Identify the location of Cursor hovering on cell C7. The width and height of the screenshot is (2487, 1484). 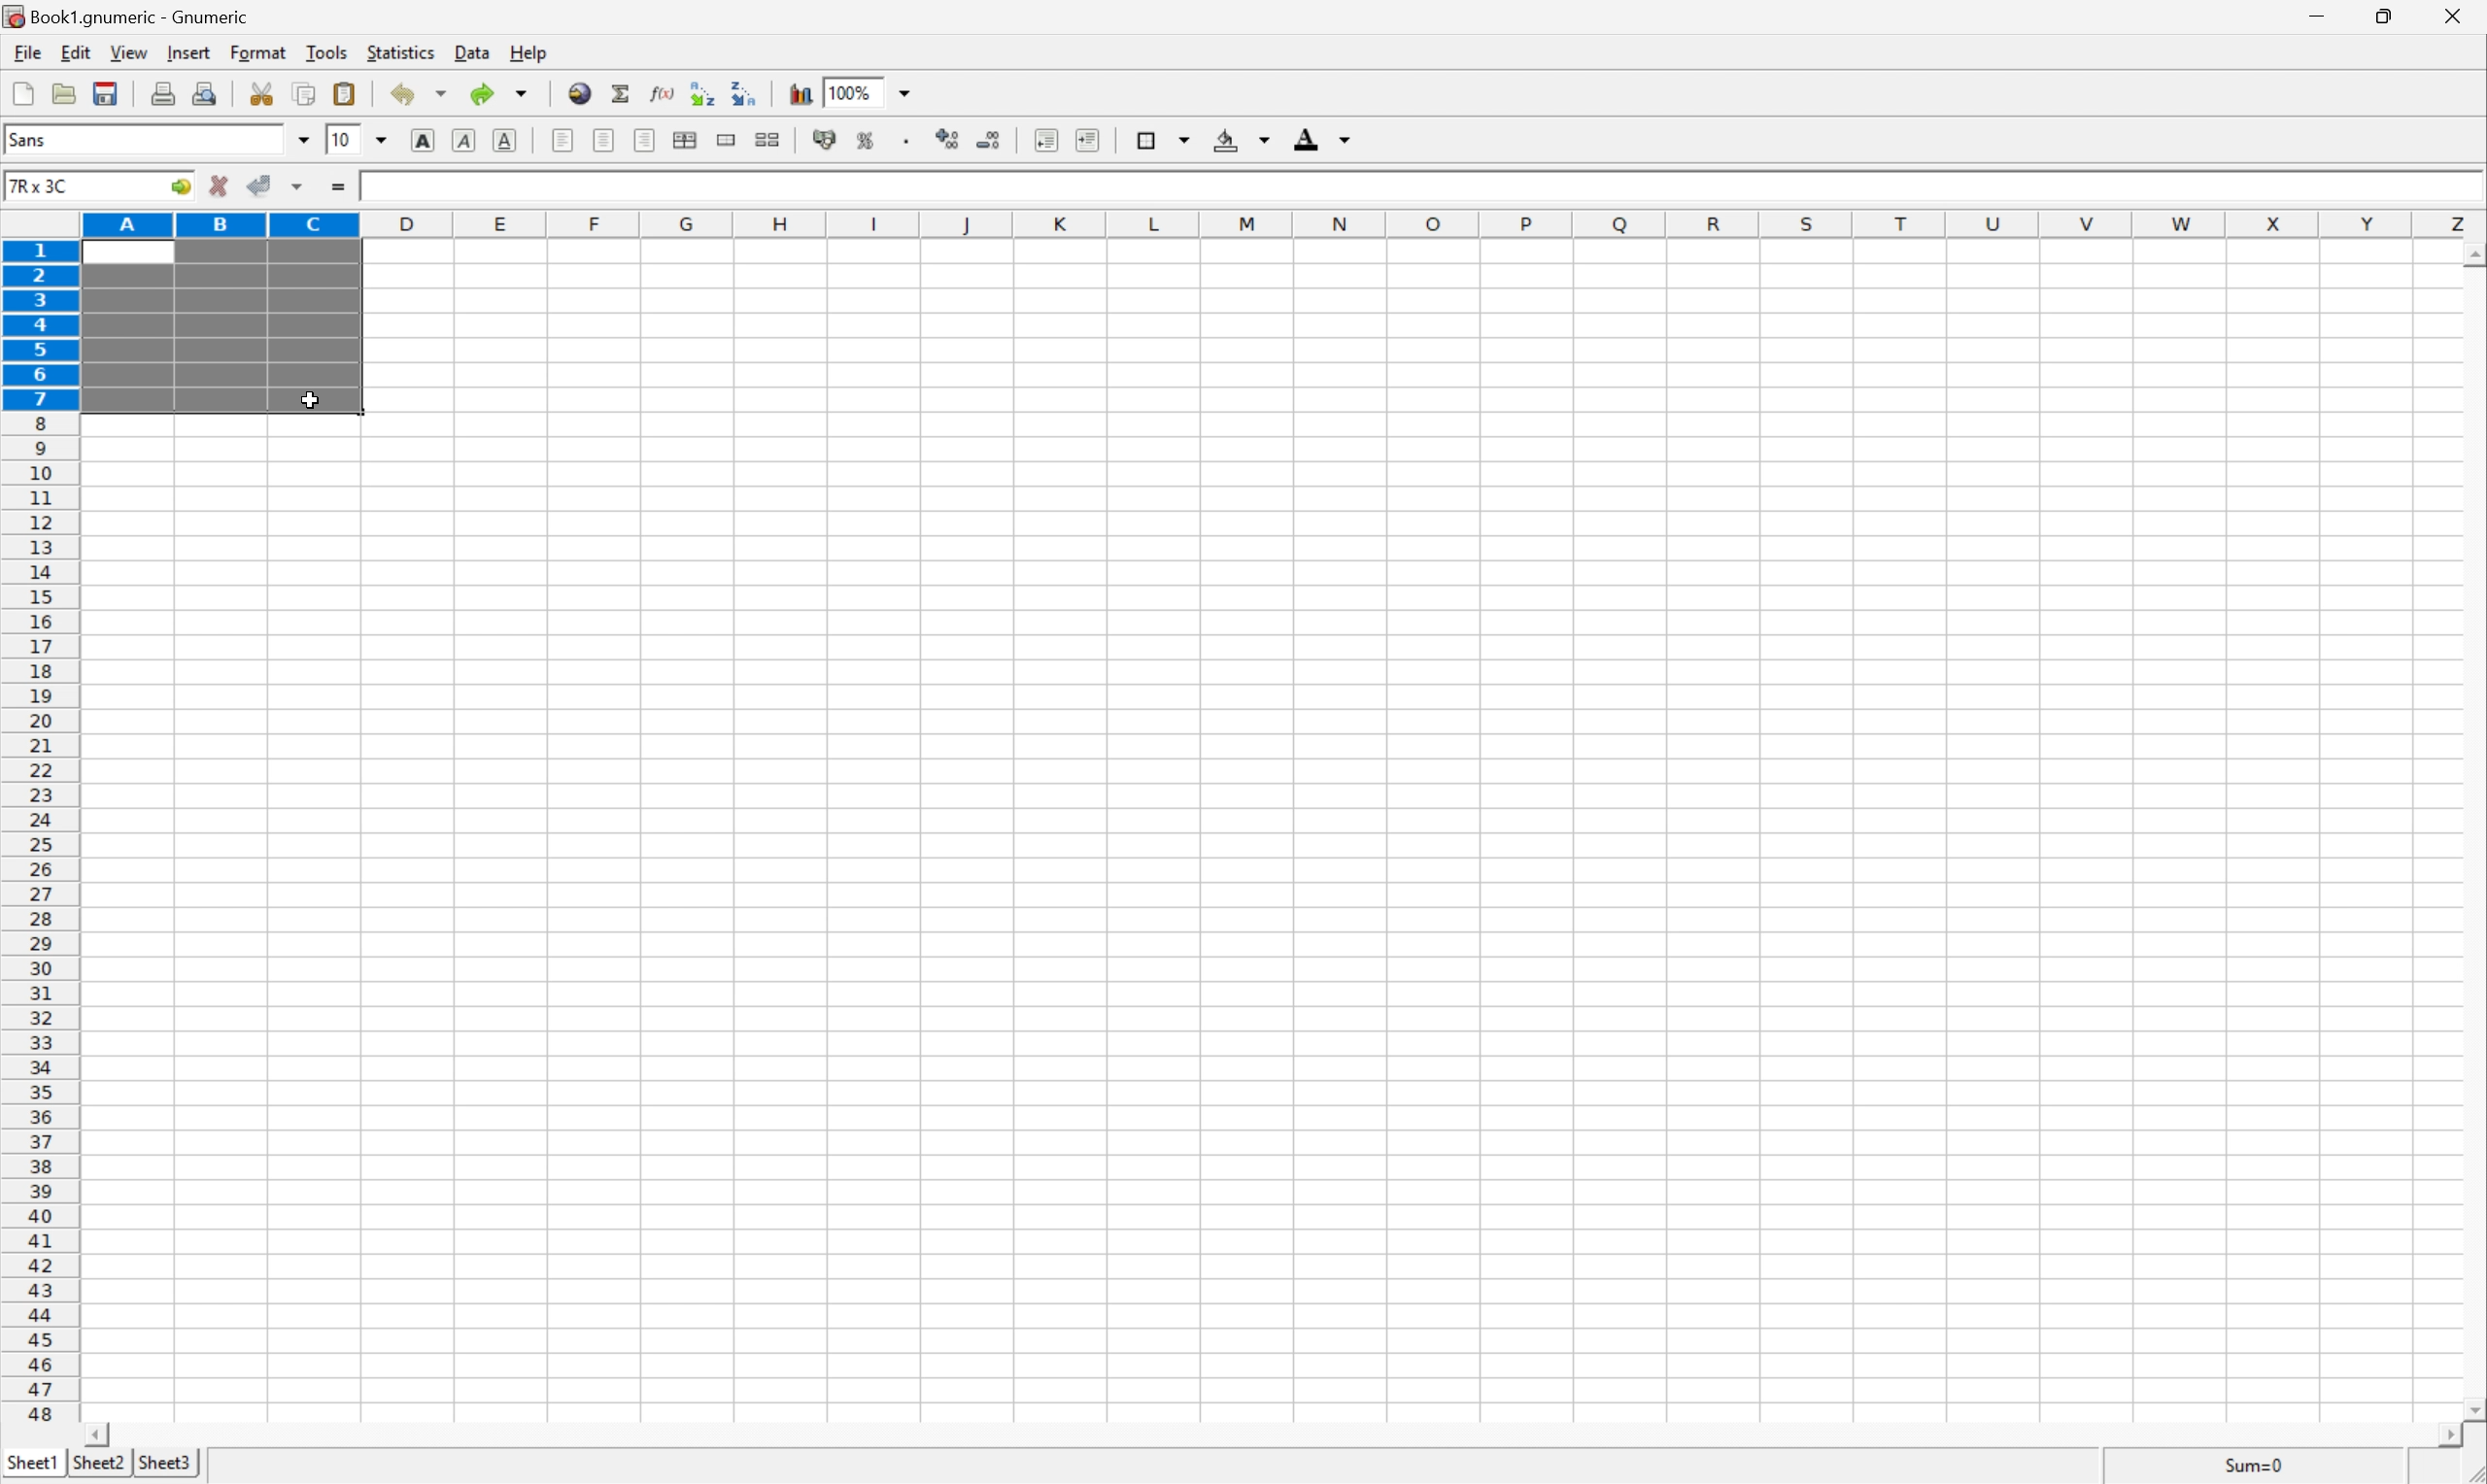
(310, 400).